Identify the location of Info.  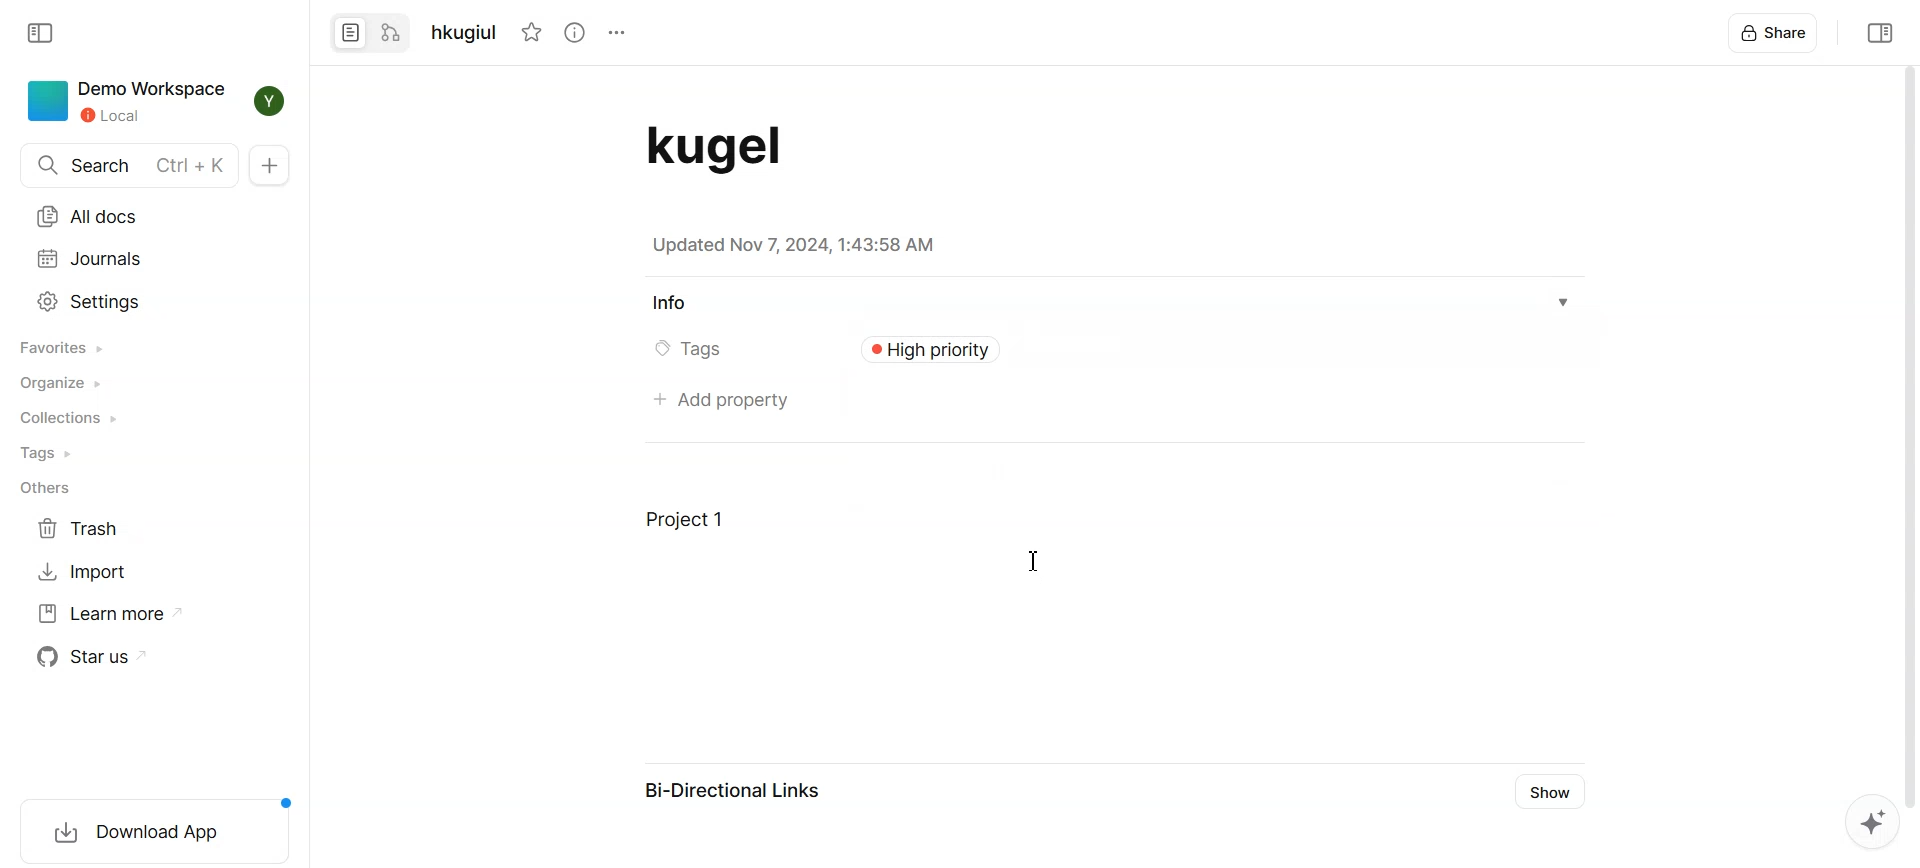
(665, 302).